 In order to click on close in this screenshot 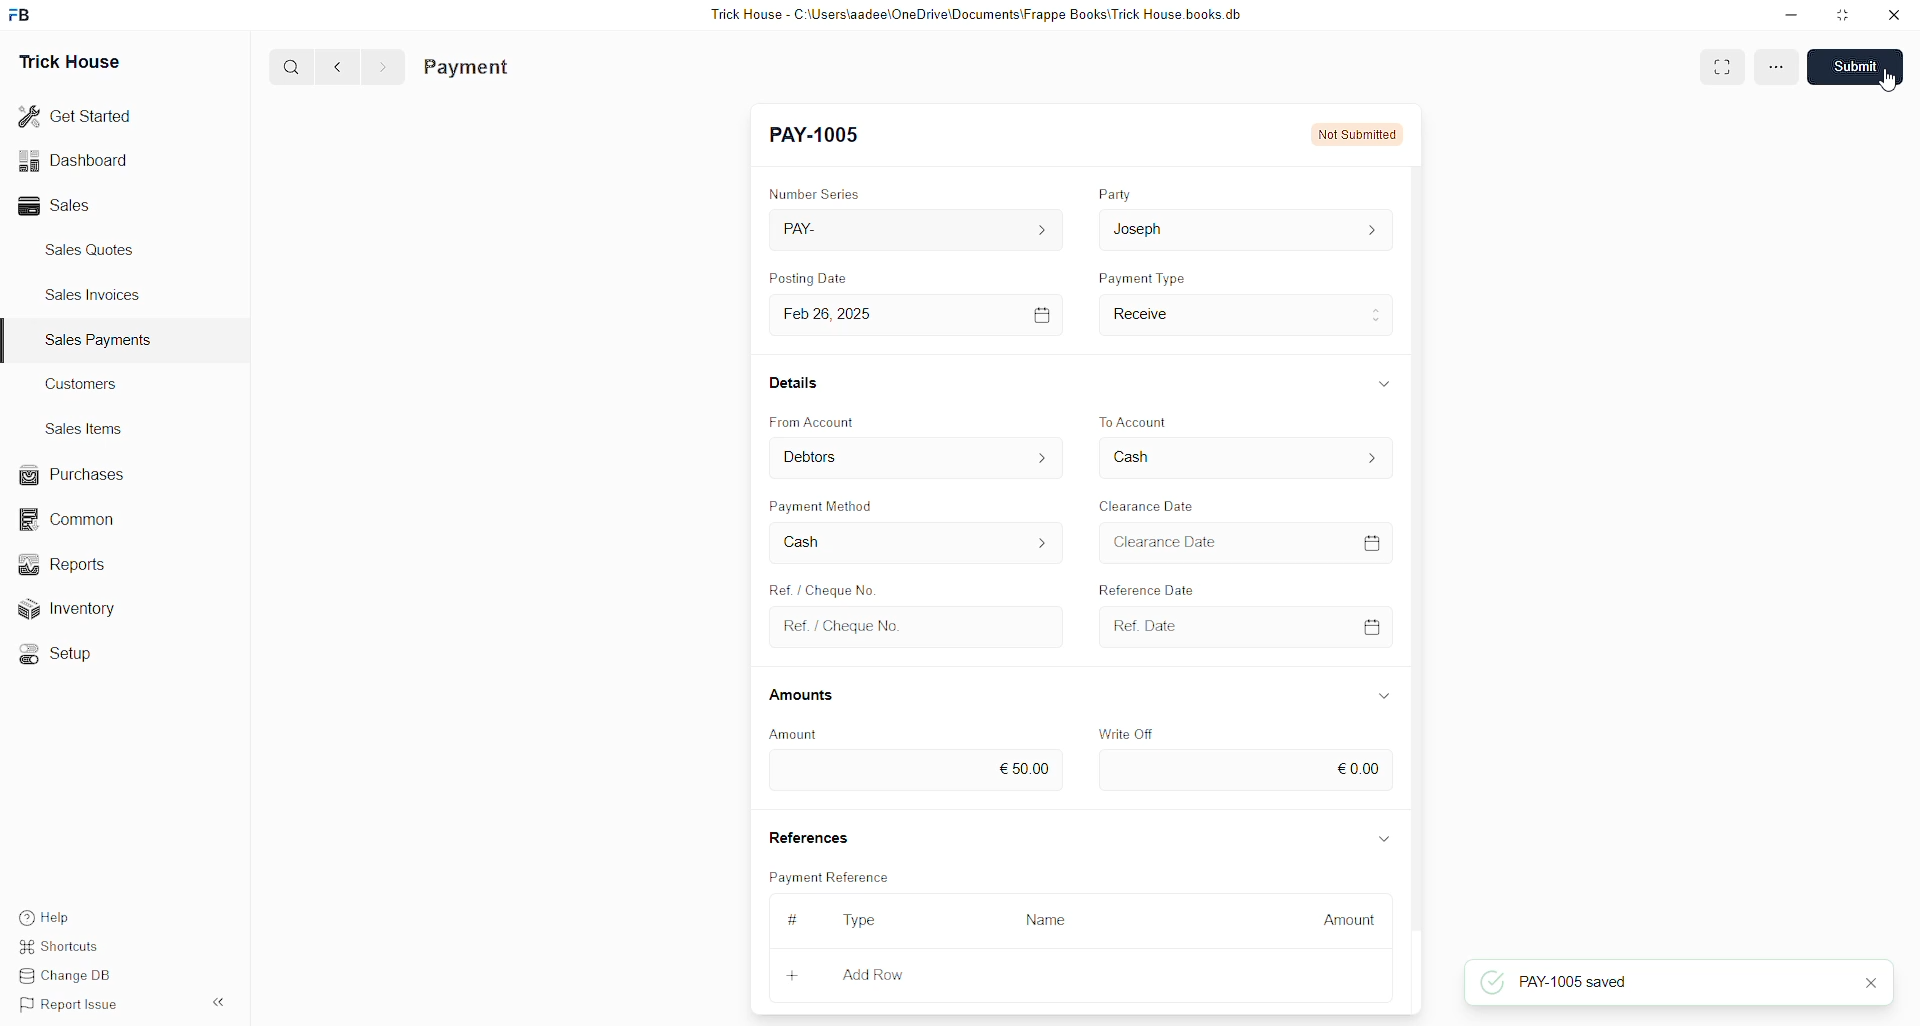, I will do `click(1870, 982)`.